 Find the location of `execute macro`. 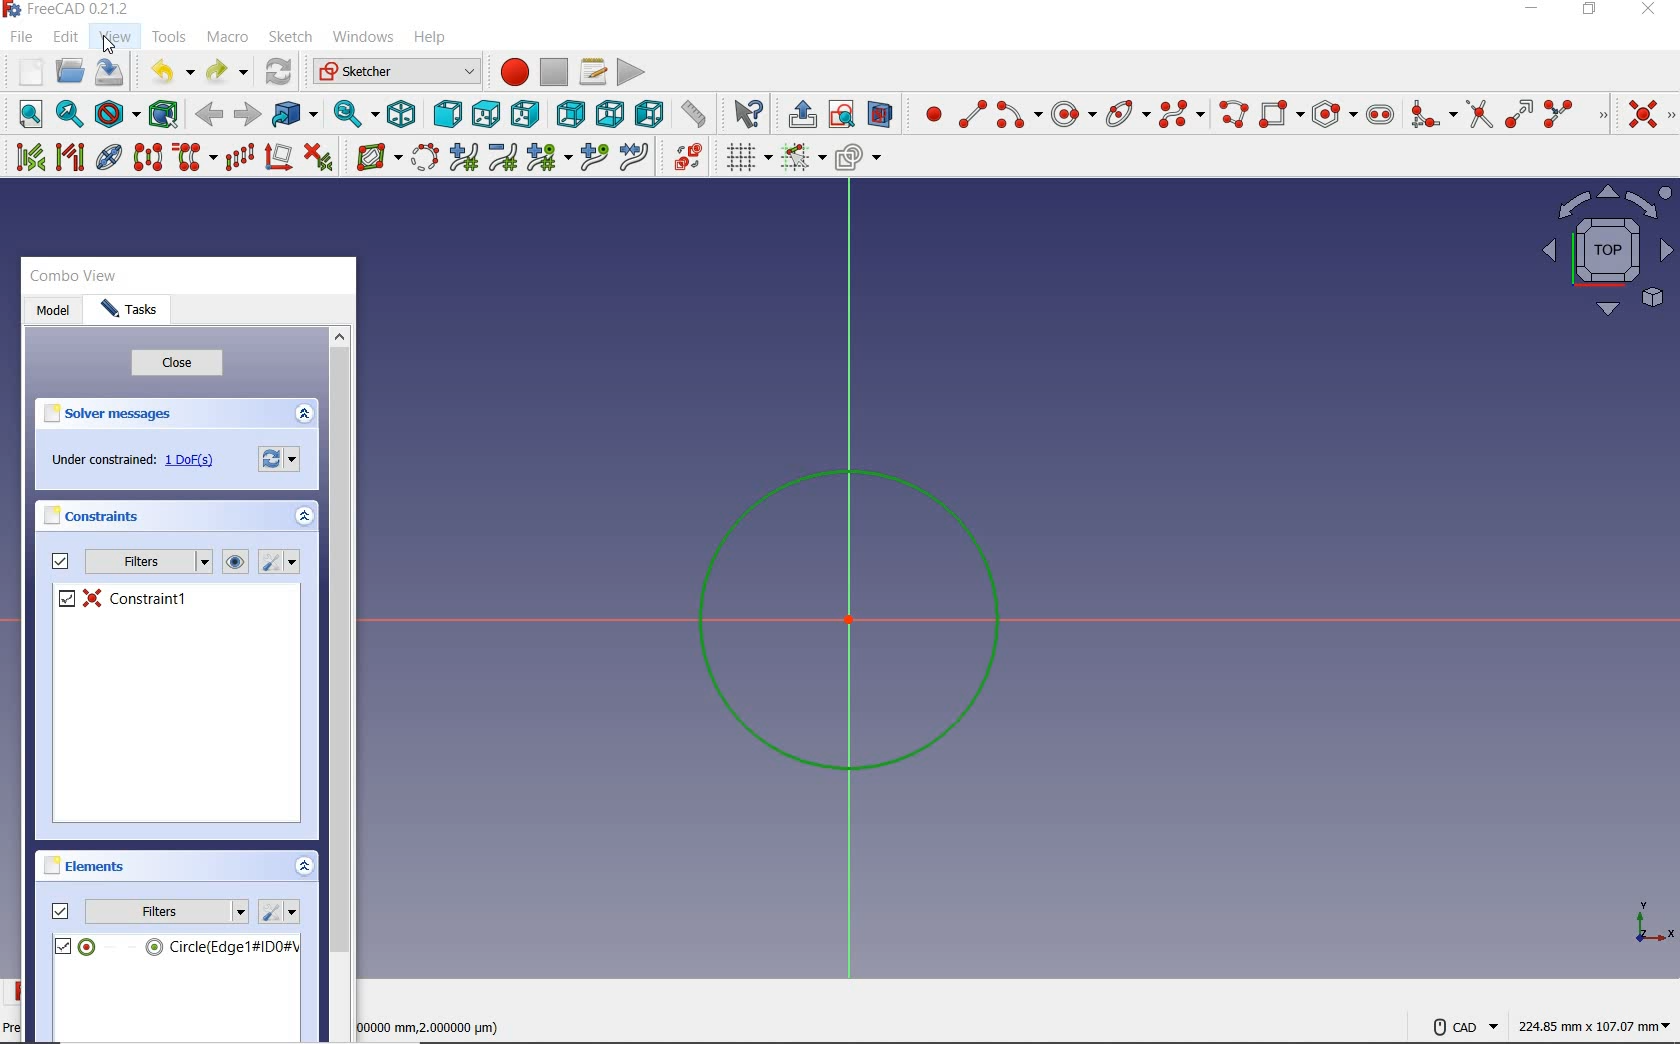

execute macro is located at coordinates (634, 69).